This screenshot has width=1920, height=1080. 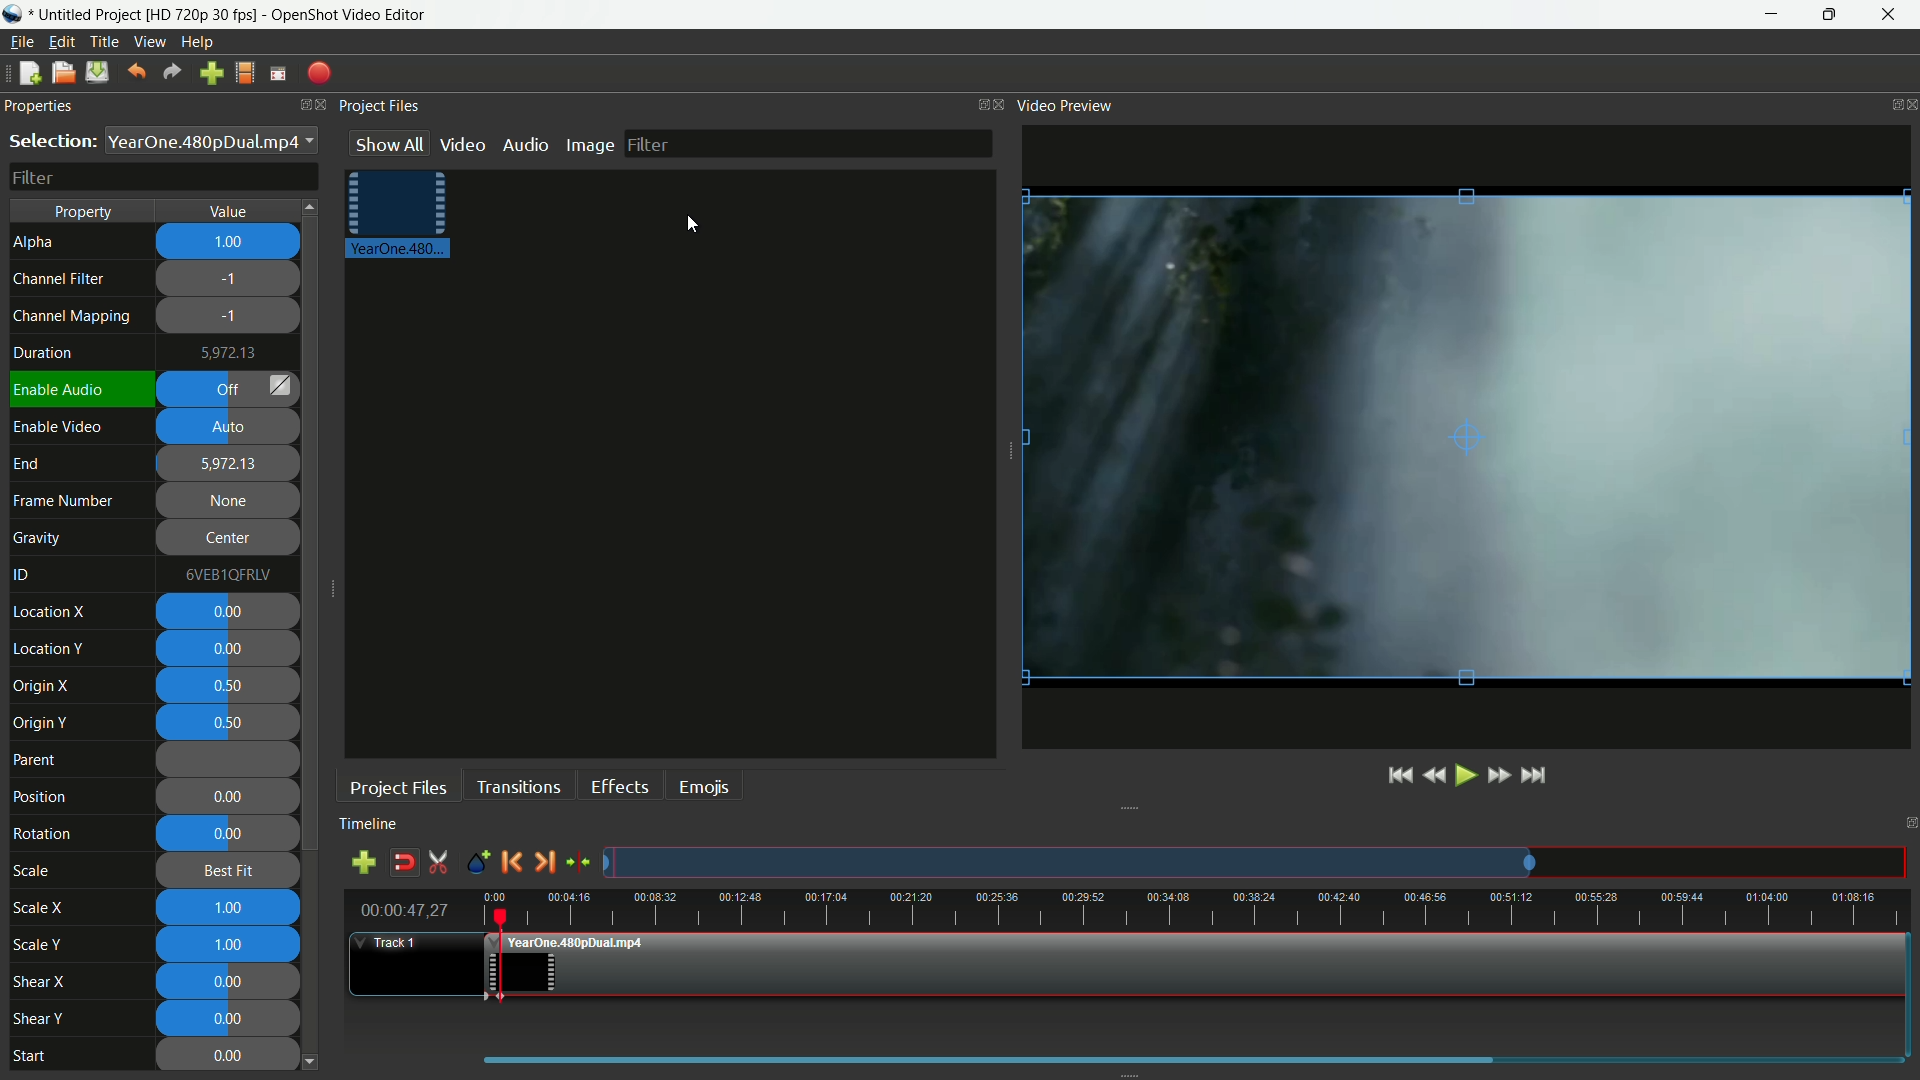 What do you see at coordinates (1908, 824) in the screenshot?
I see `close timeline` at bounding box center [1908, 824].